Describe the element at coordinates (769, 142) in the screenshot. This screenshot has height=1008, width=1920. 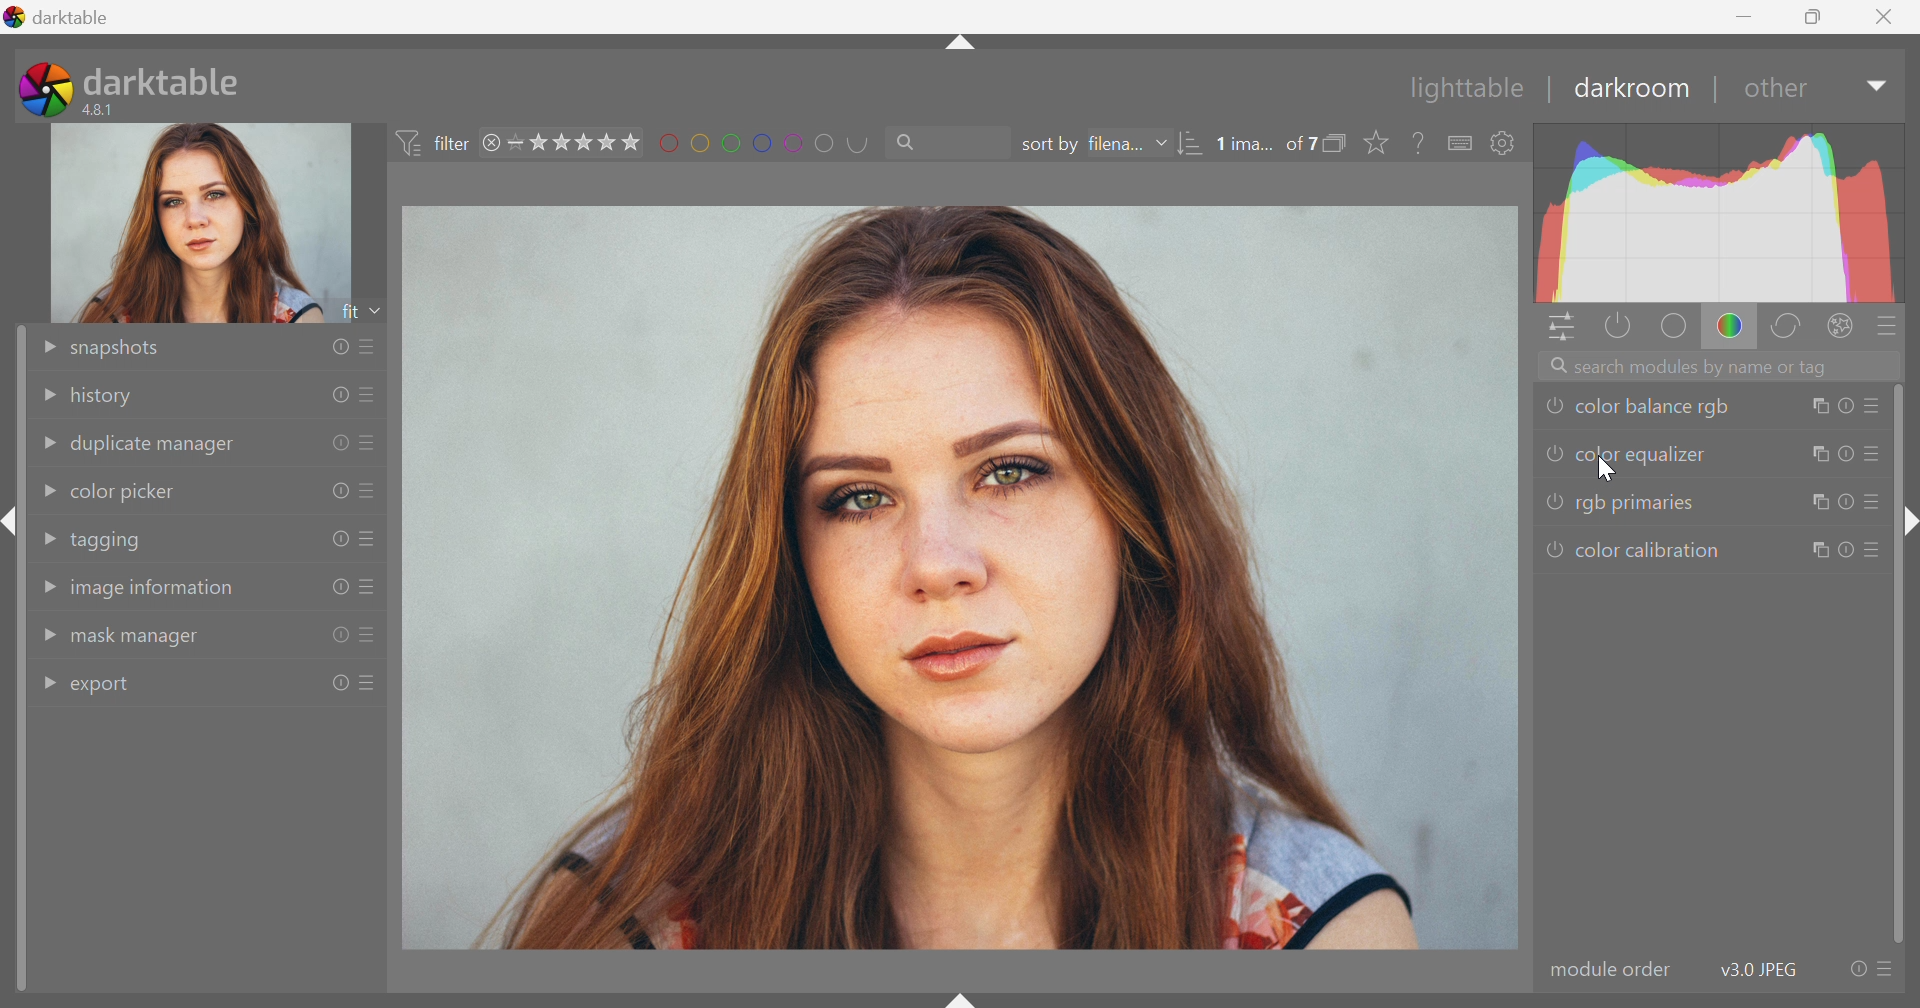
I see `filter by images color label` at that location.